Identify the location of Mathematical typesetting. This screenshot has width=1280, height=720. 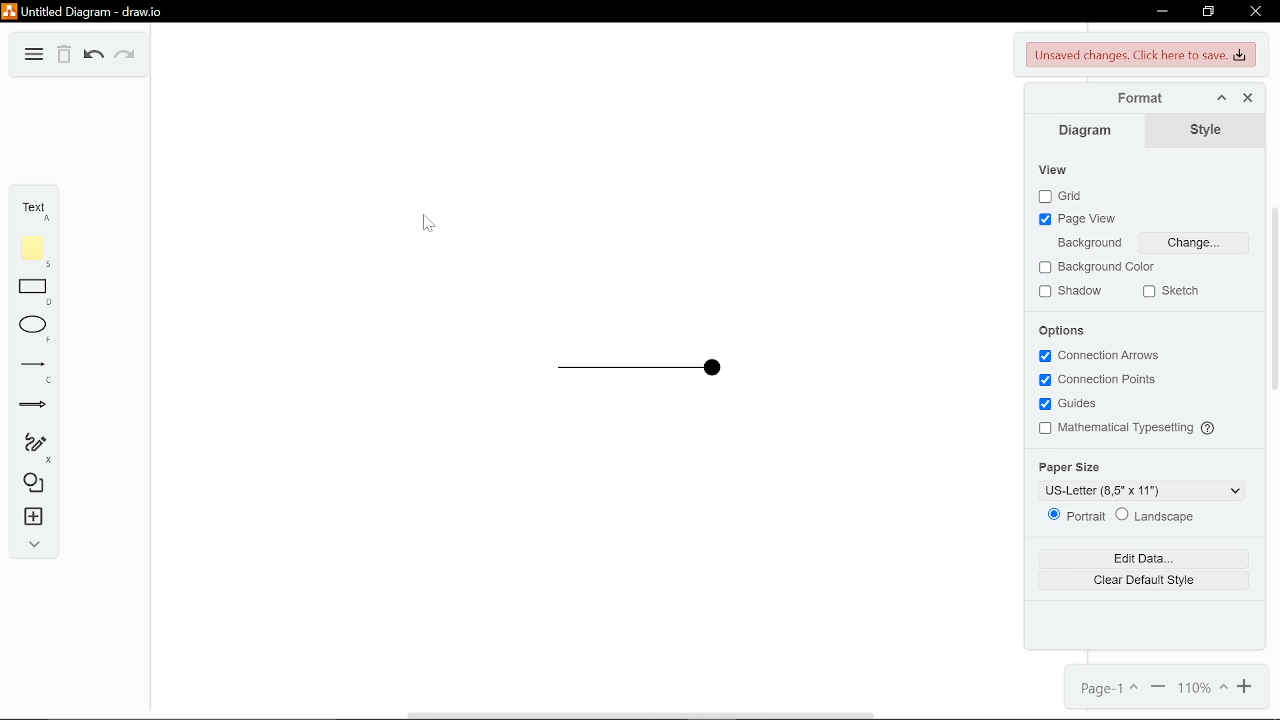
(1120, 430).